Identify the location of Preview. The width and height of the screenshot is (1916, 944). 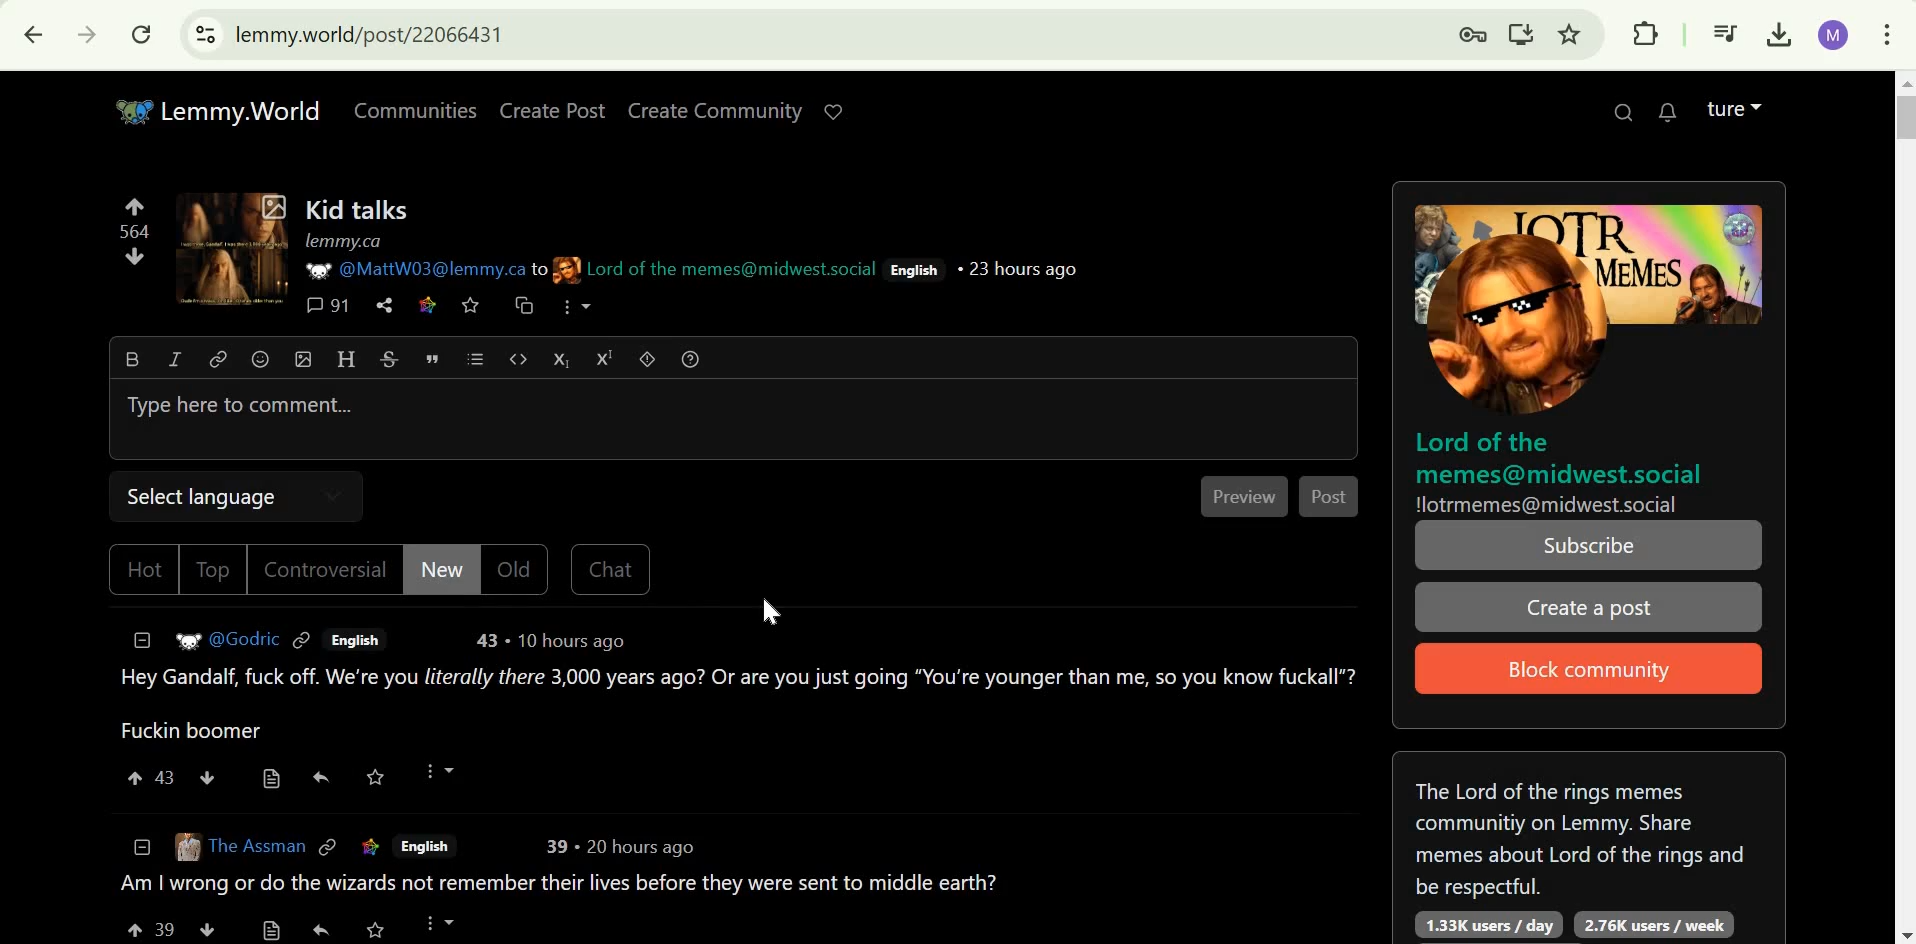
(1245, 498).